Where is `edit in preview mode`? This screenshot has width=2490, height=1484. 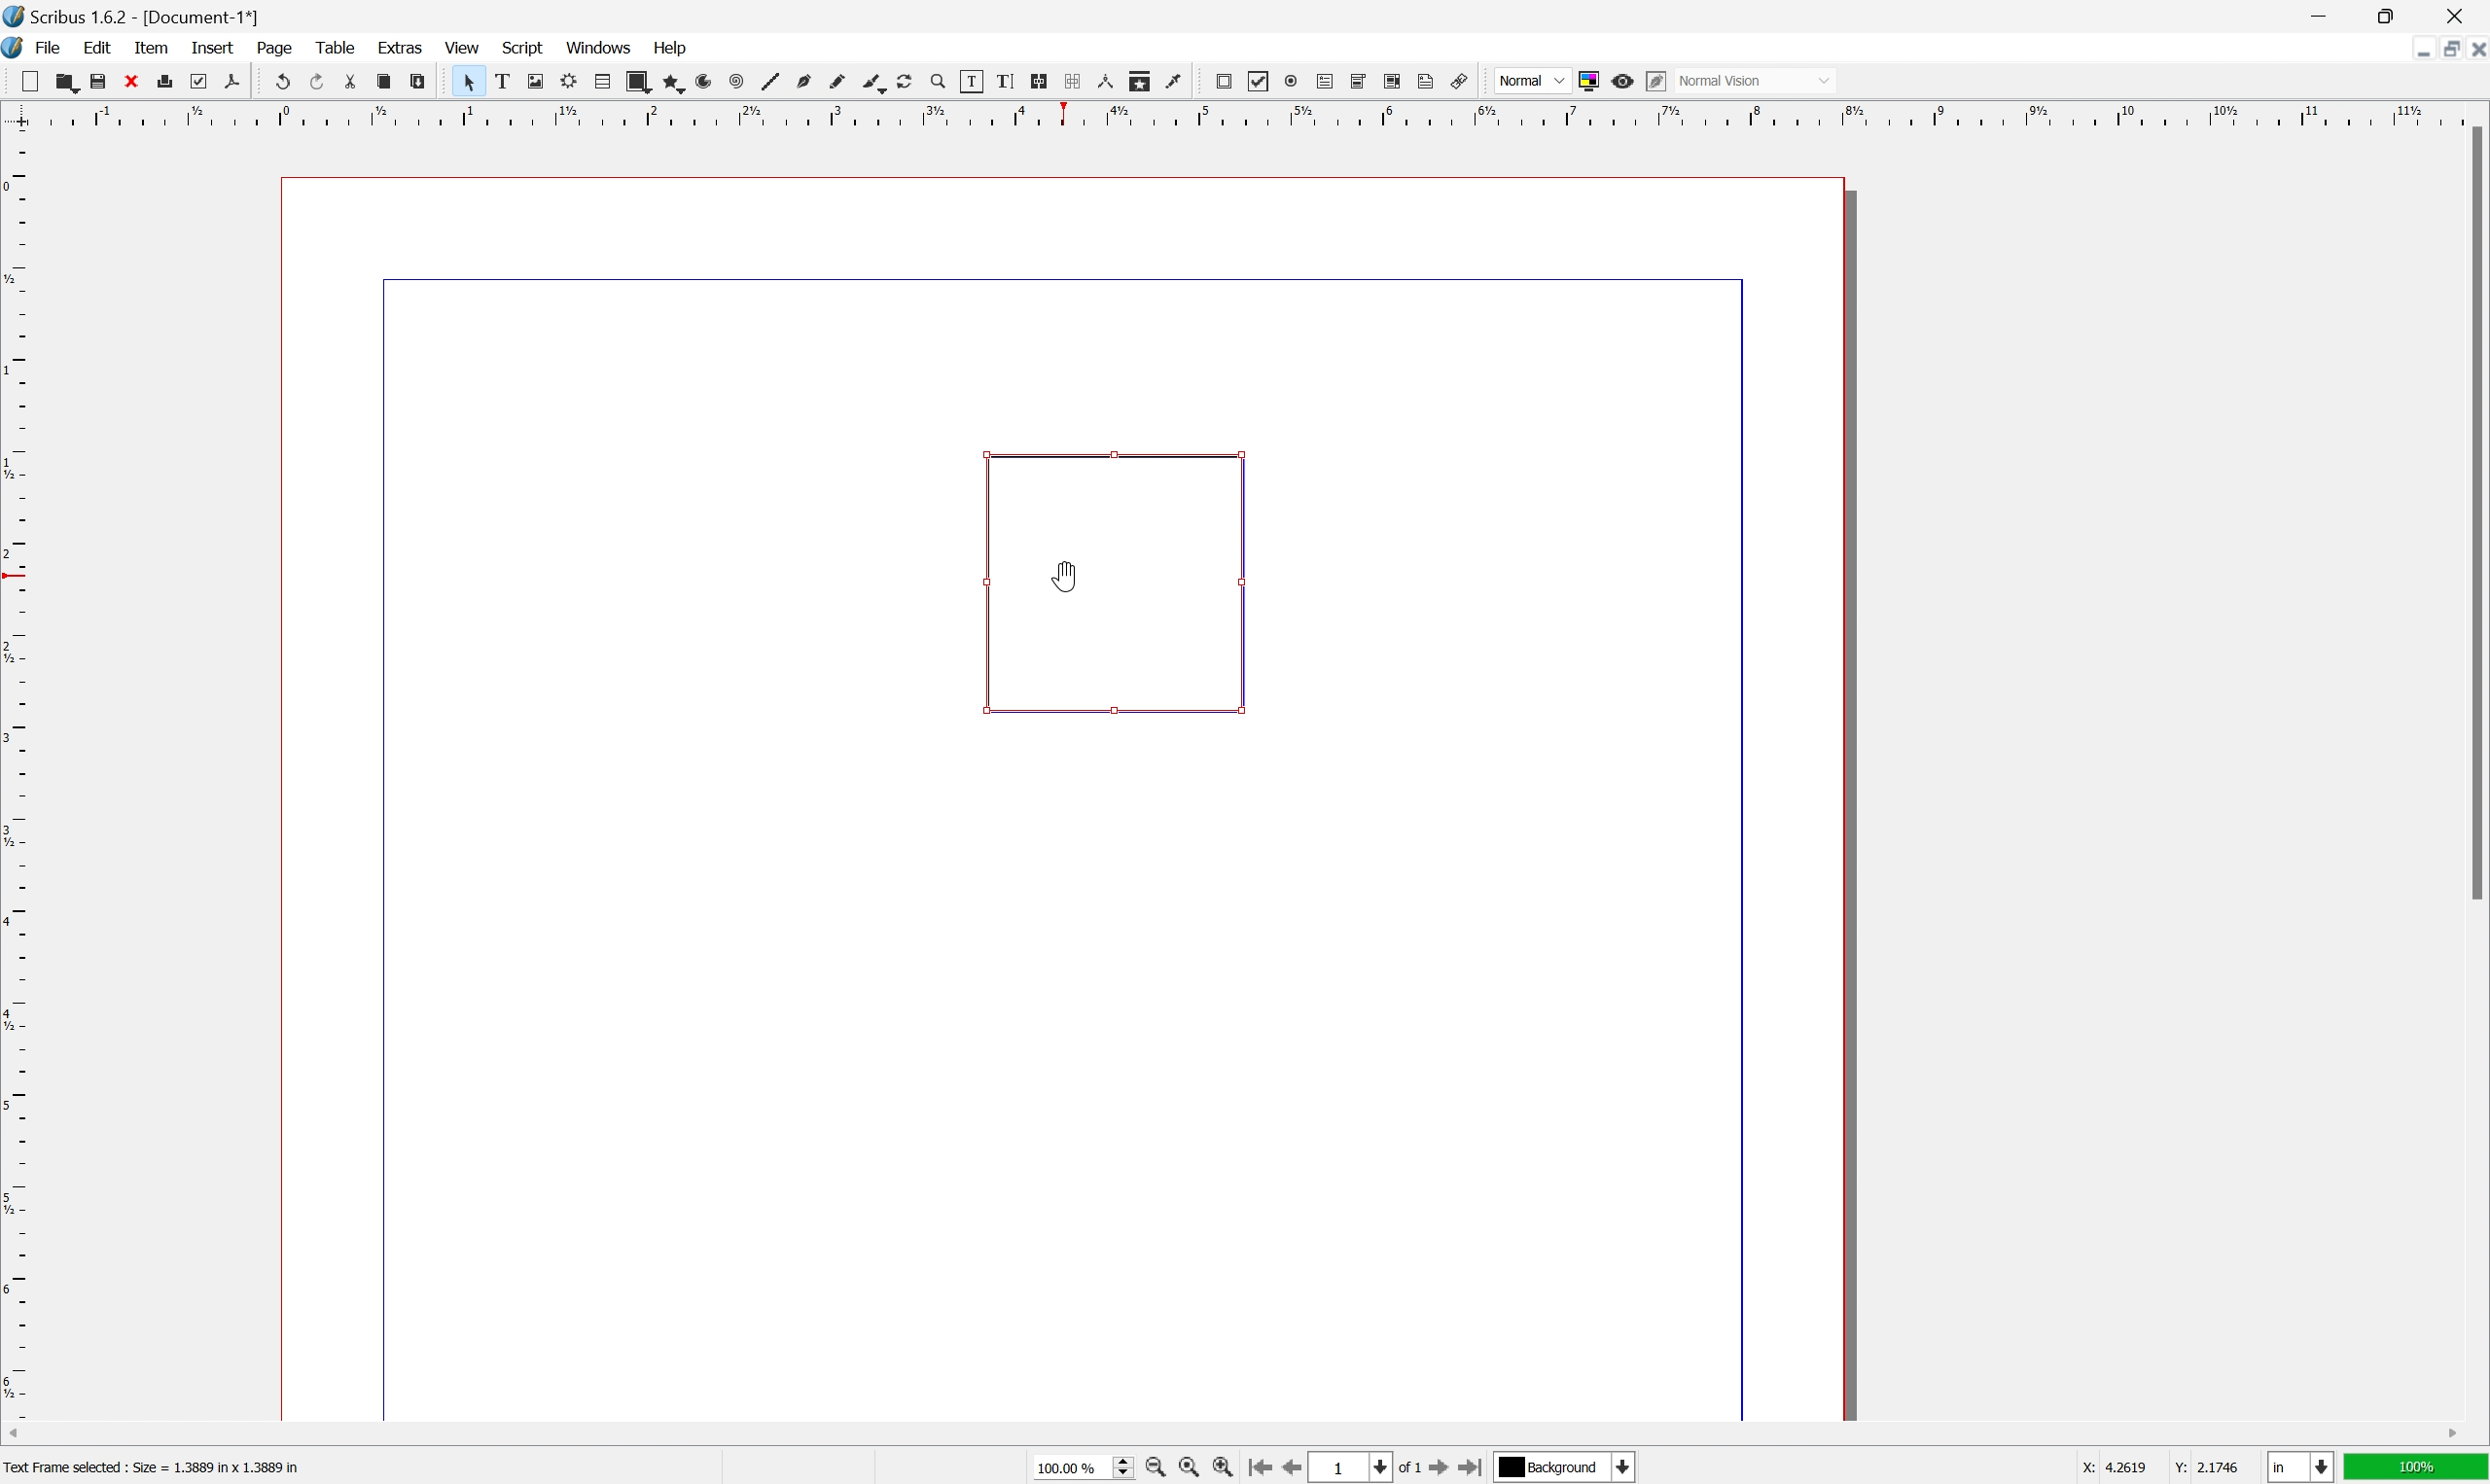
edit in preview mode is located at coordinates (1656, 81).